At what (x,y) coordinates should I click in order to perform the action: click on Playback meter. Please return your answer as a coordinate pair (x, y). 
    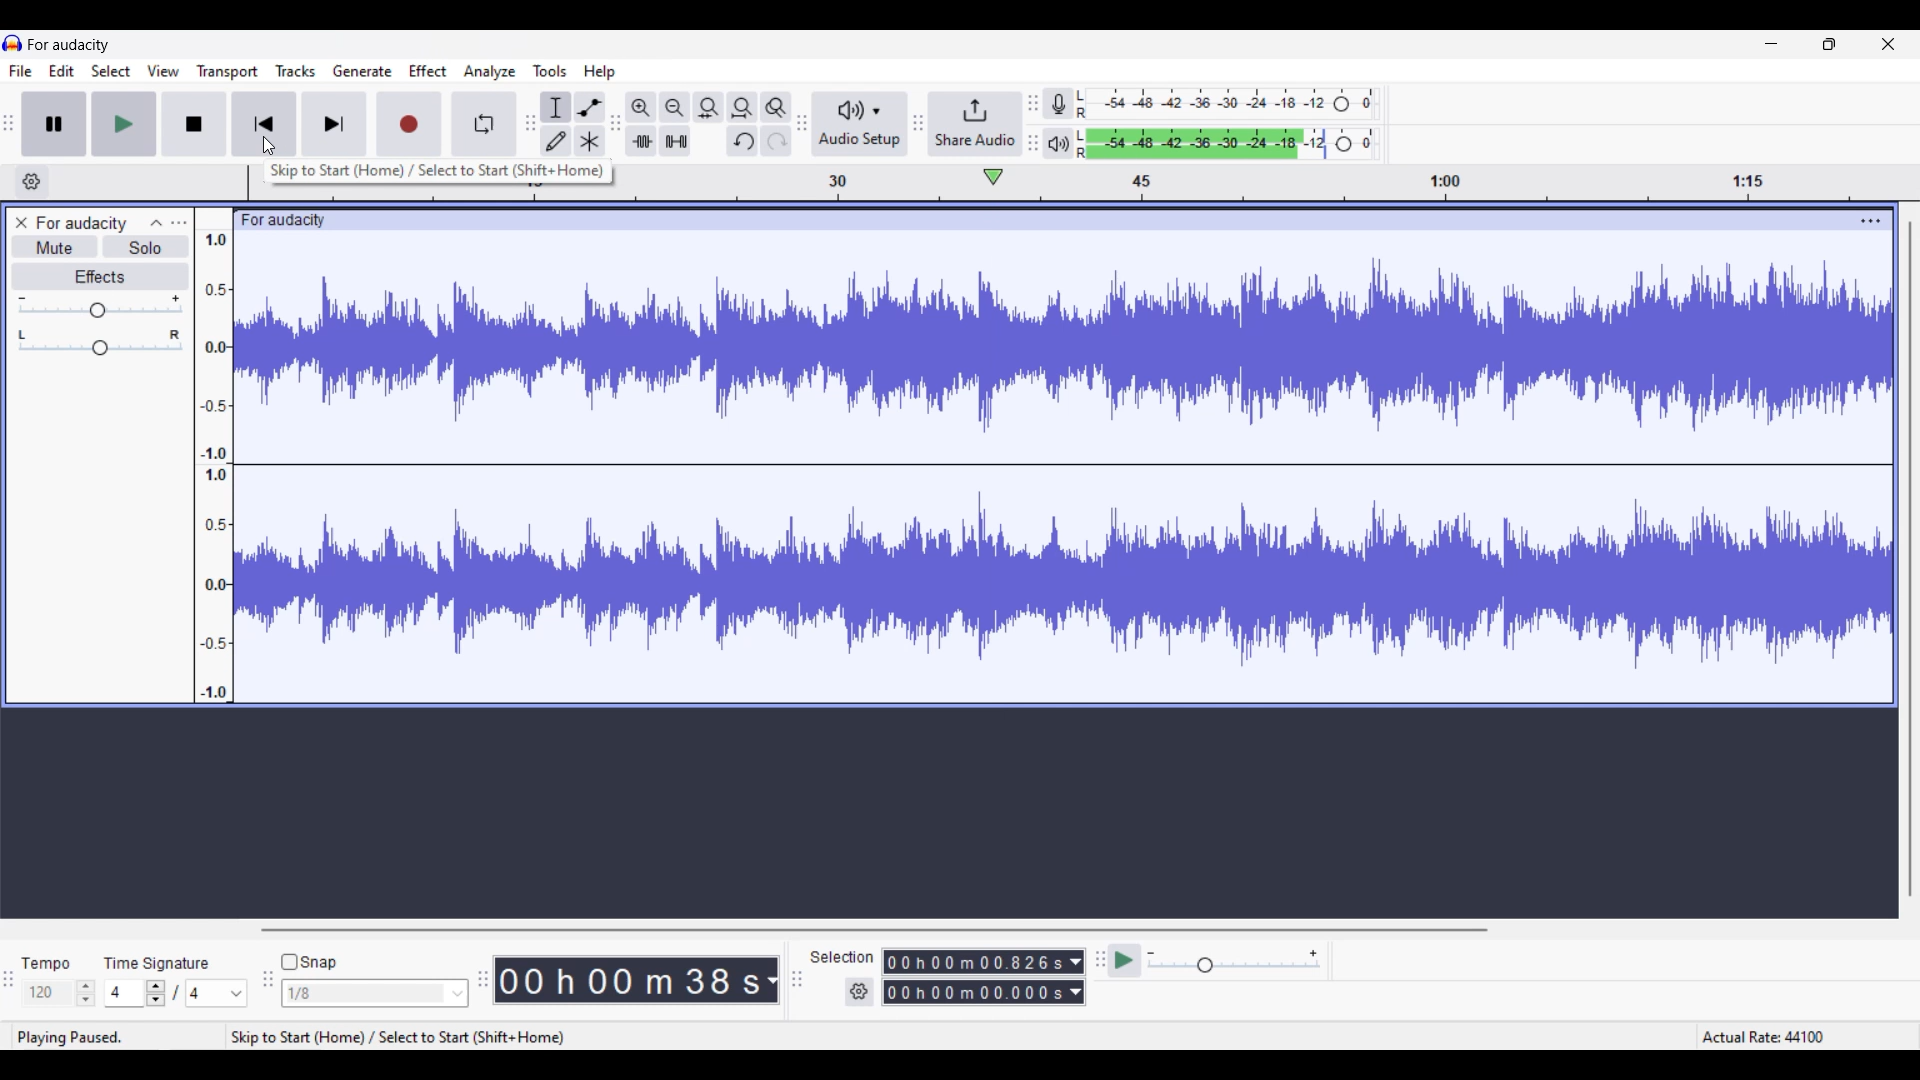
    Looking at the image, I should click on (1059, 143).